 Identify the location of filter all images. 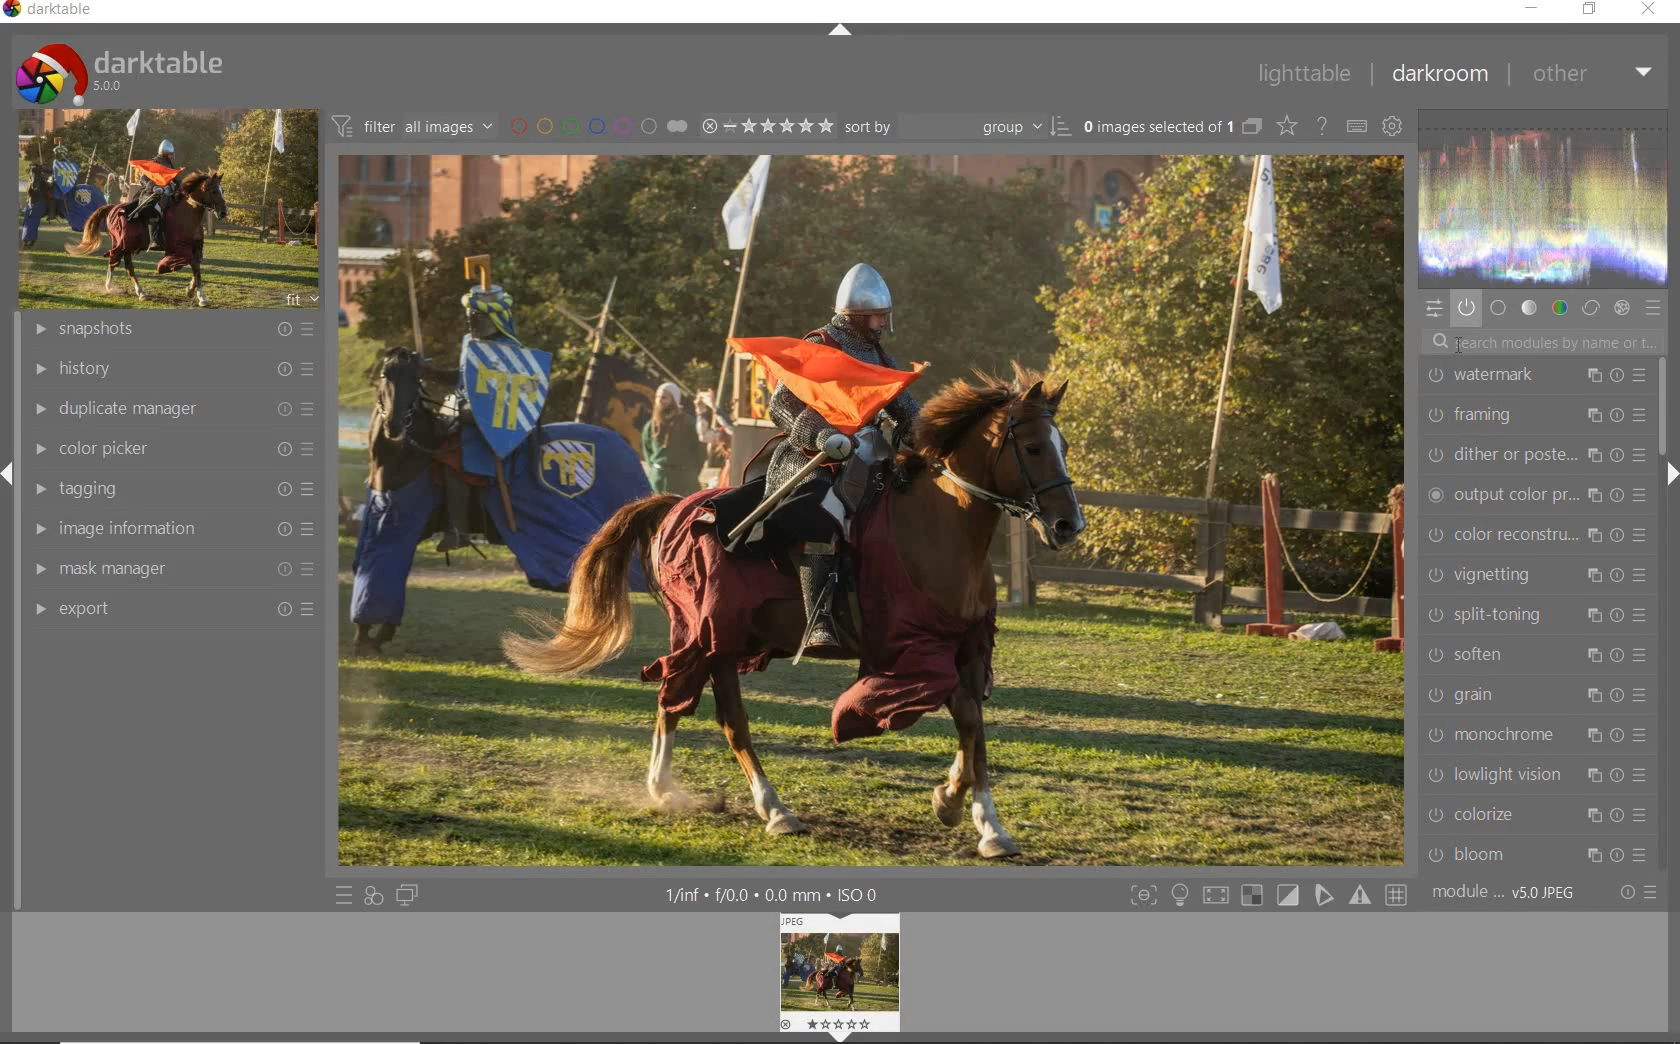
(414, 126).